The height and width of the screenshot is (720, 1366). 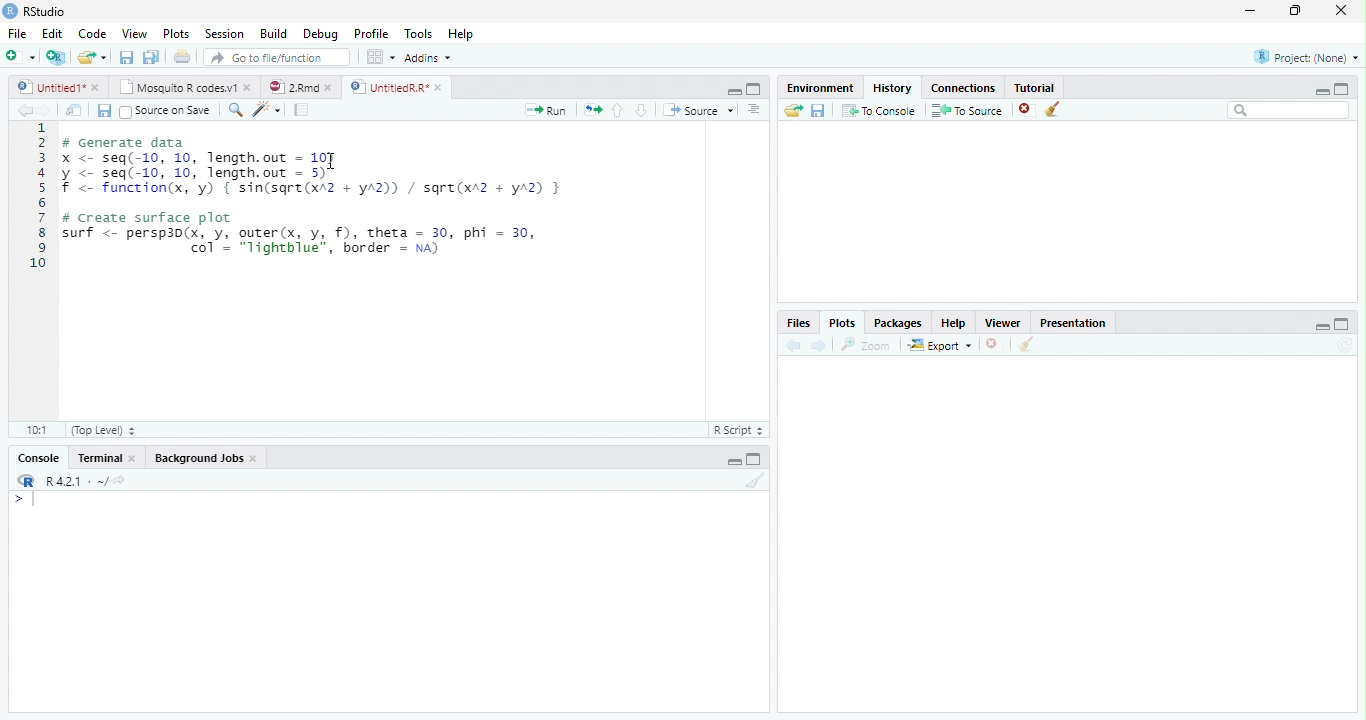 What do you see at coordinates (940, 345) in the screenshot?
I see `Export` at bounding box center [940, 345].